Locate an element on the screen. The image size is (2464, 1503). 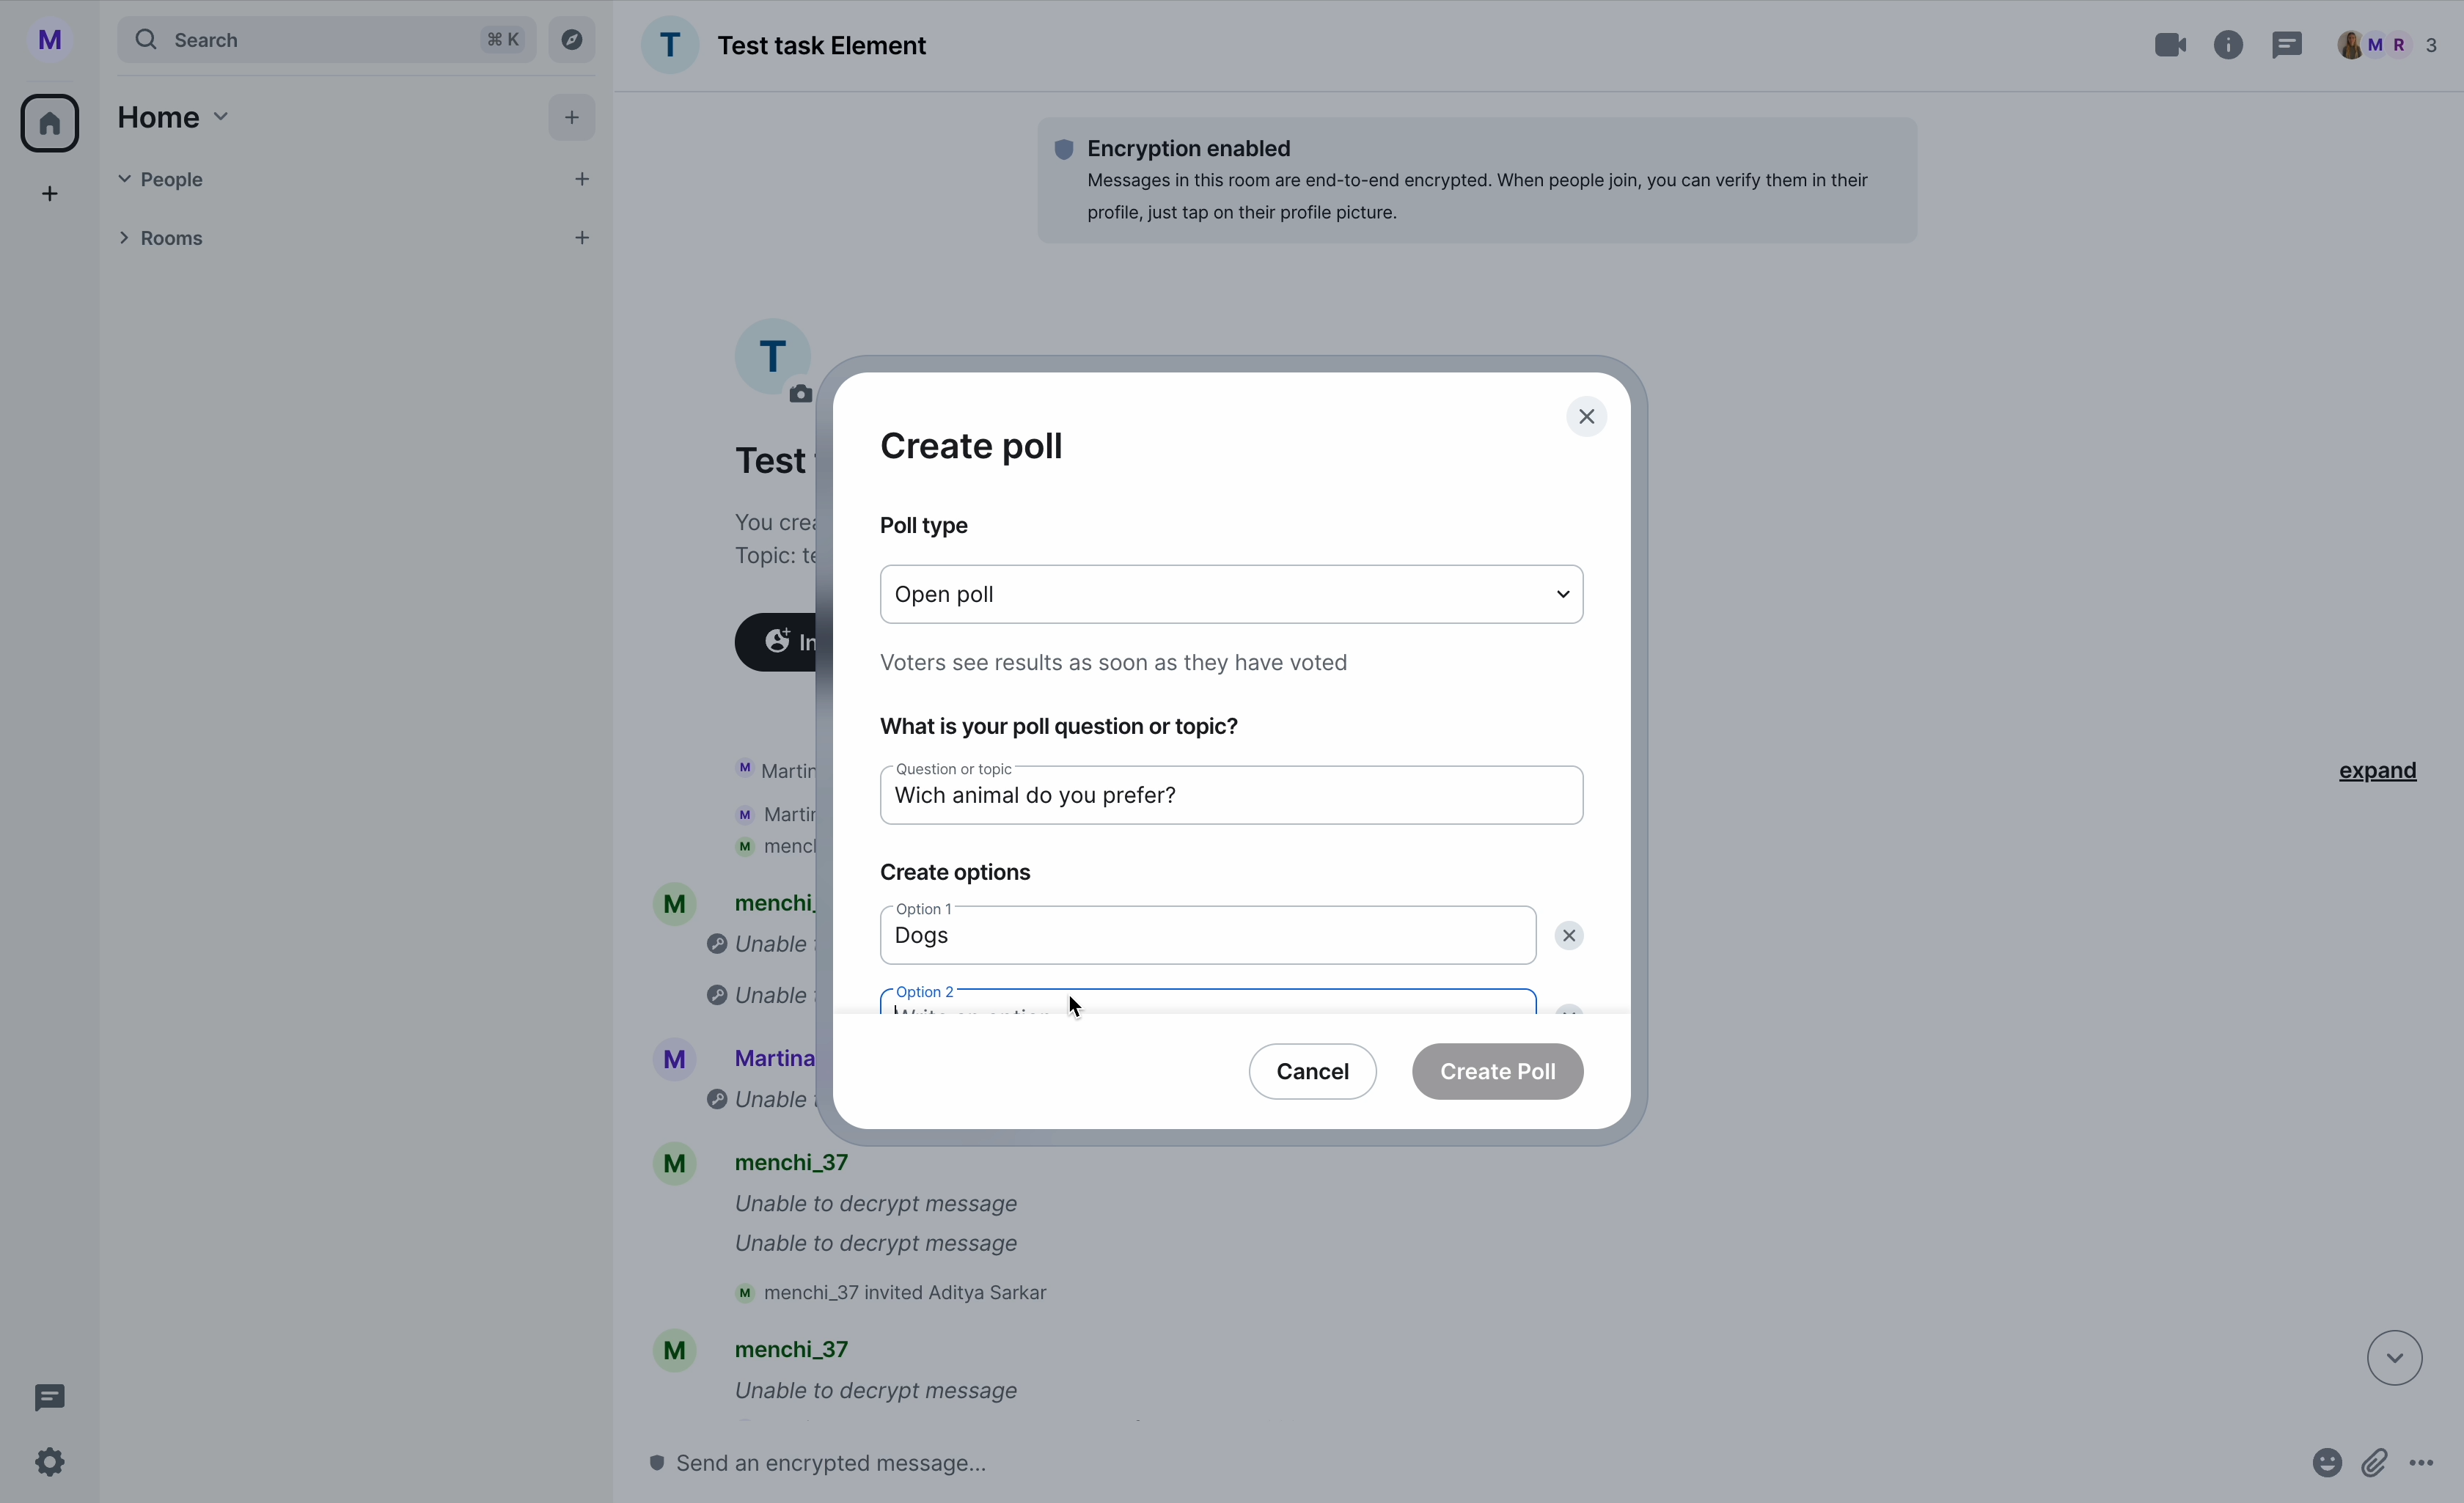
home is located at coordinates (169, 116).